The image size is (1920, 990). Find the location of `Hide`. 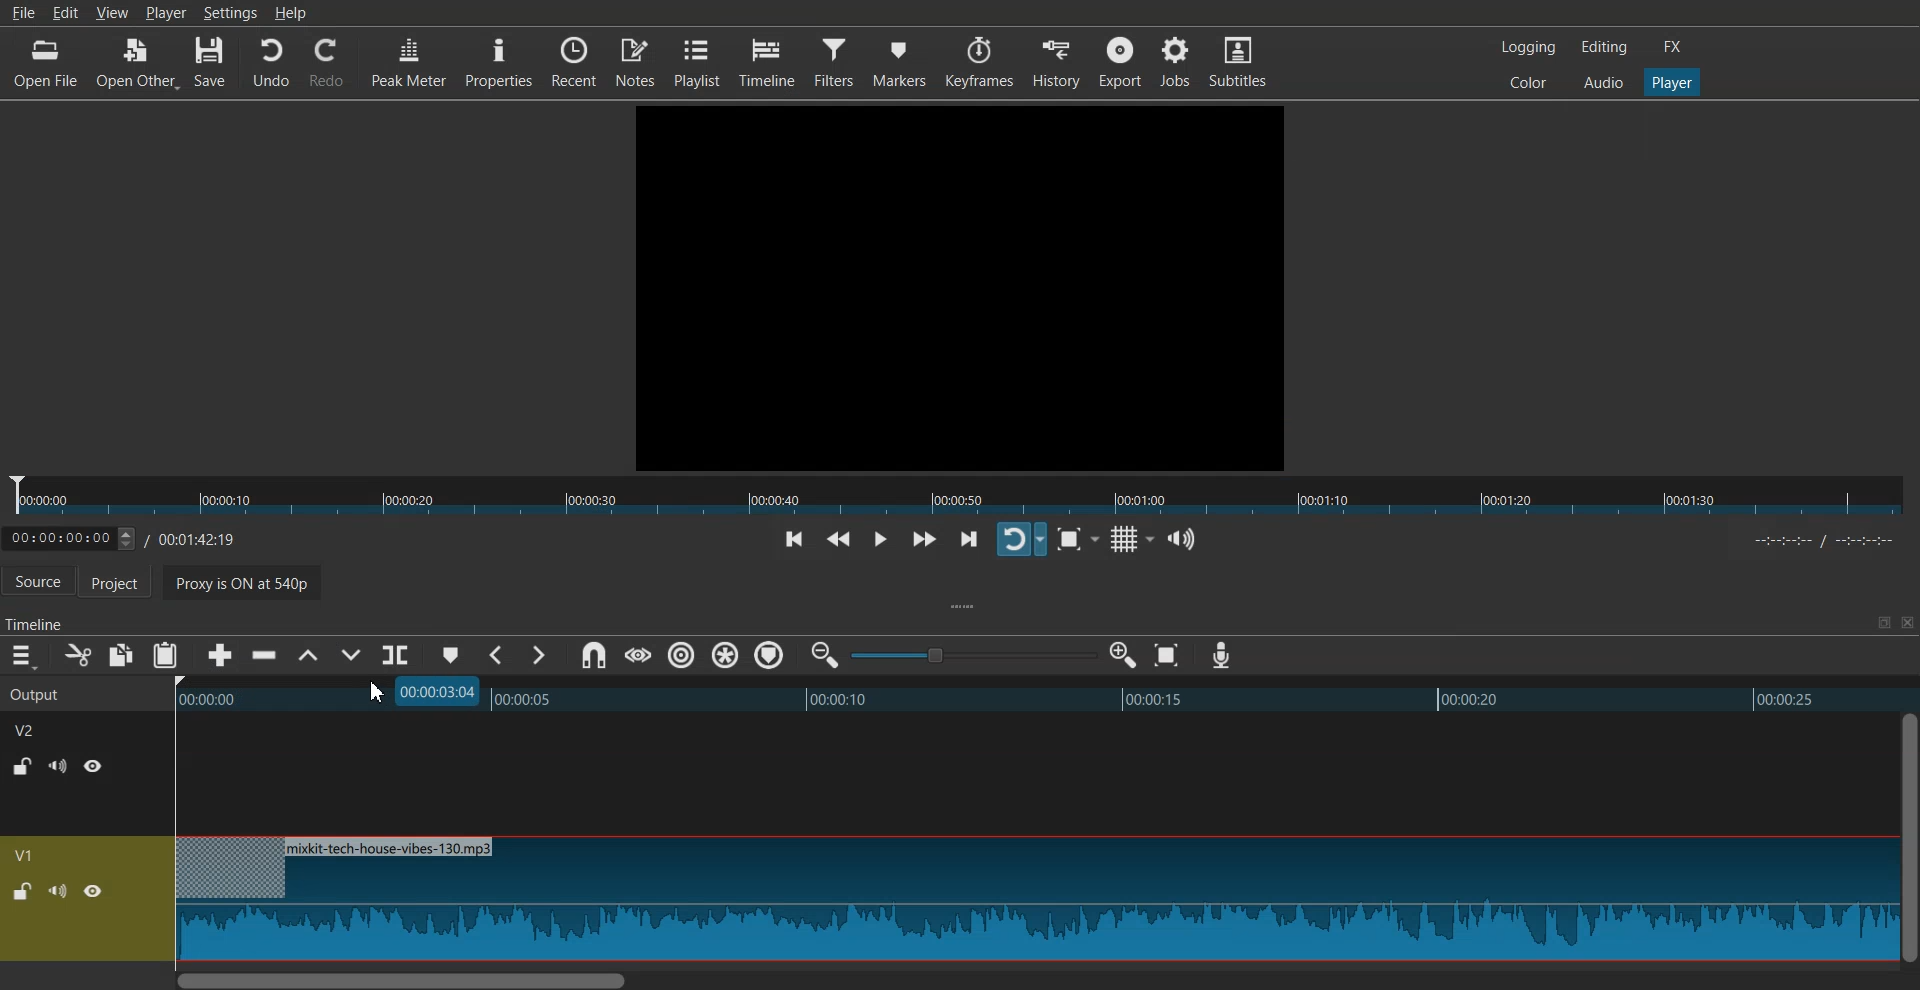

Hide is located at coordinates (93, 891).